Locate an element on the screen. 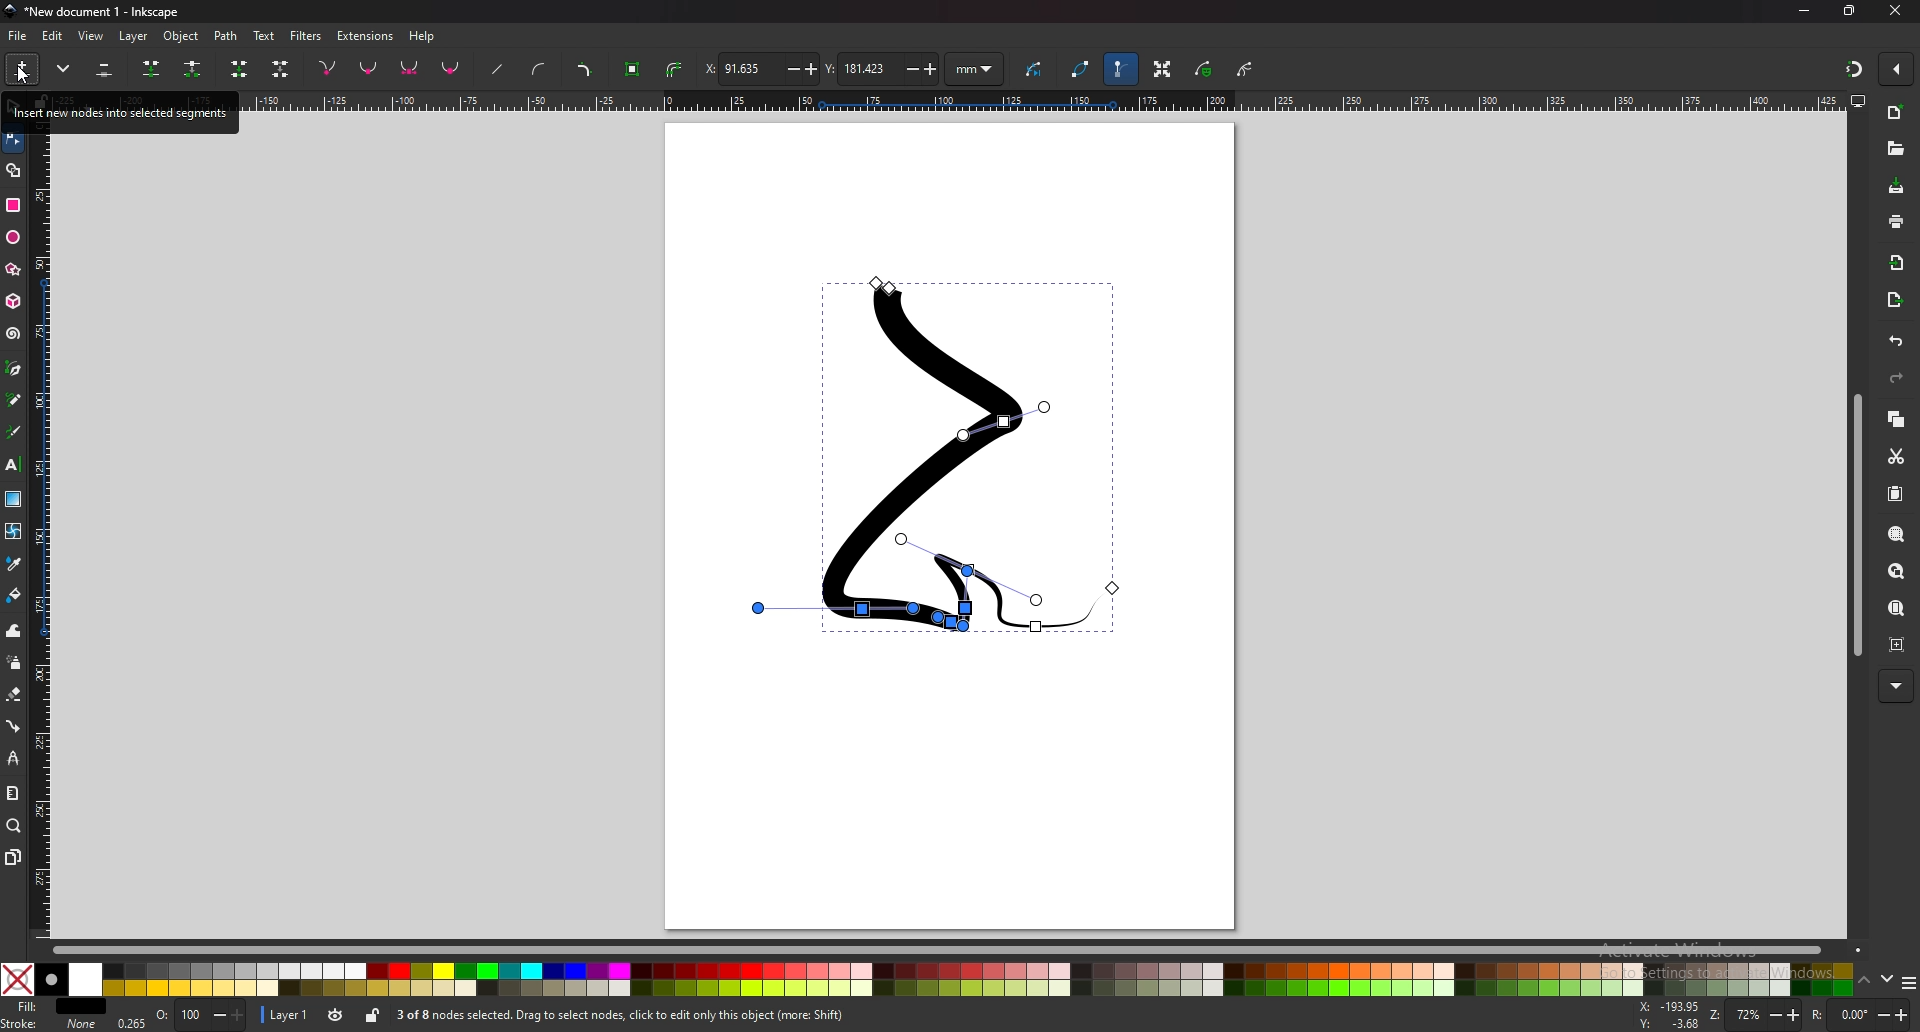 This screenshot has height=1032, width=1920. pen is located at coordinates (15, 367).